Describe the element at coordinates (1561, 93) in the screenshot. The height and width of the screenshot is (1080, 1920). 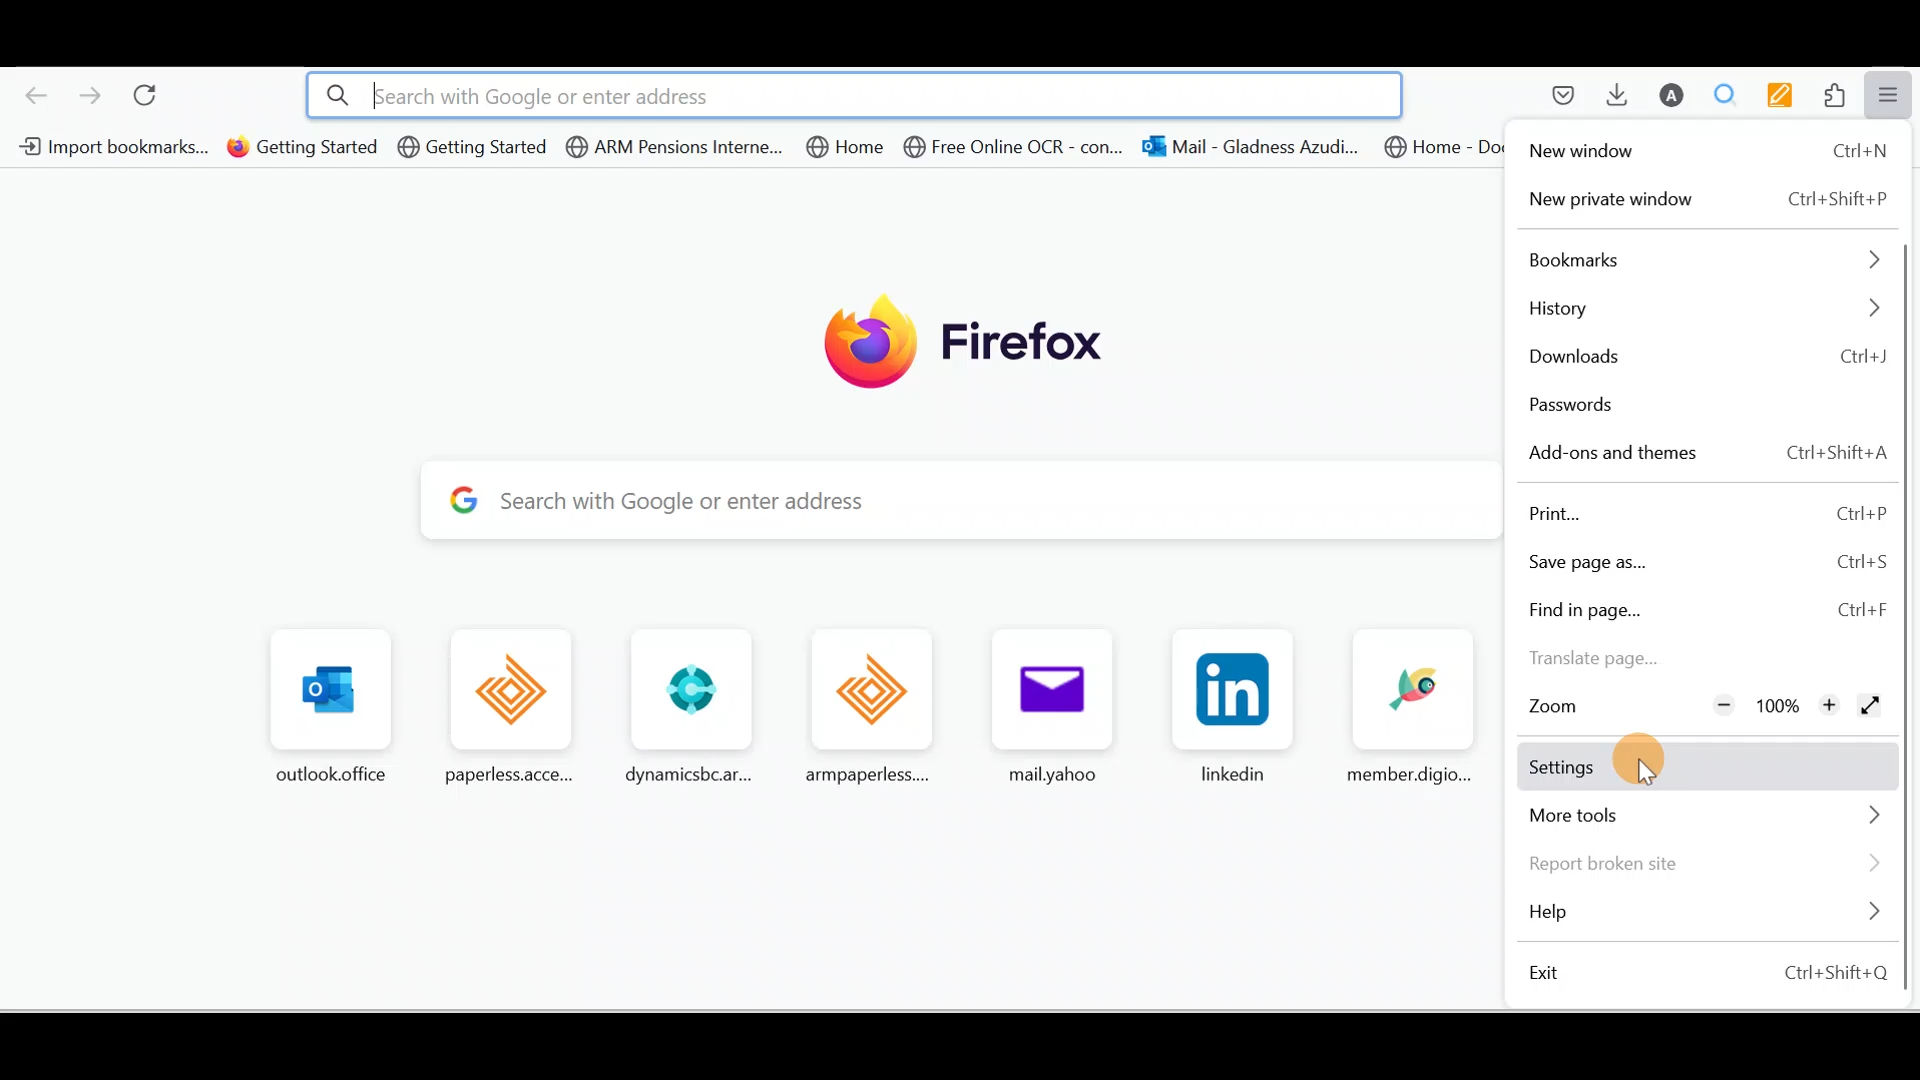
I see `Save to pocket` at that location.